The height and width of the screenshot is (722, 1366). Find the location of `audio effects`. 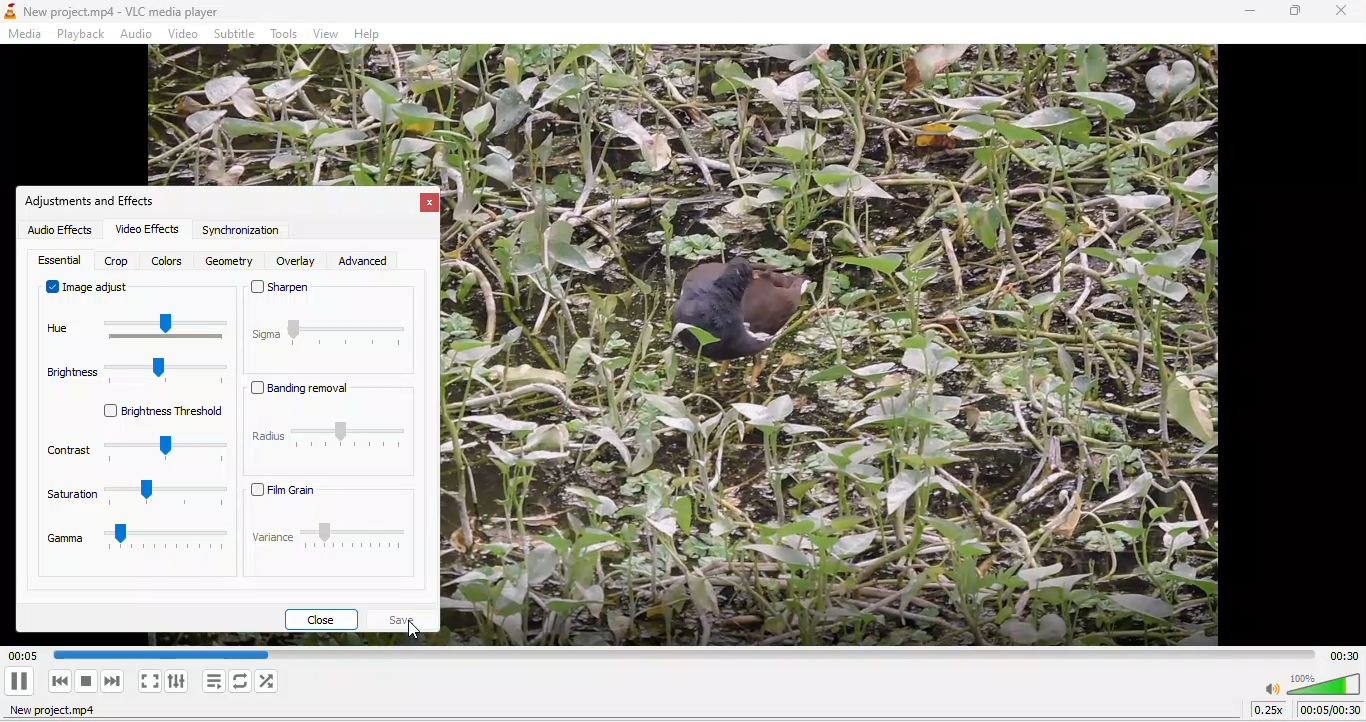

audio effects is located at coordinates (59, 231).